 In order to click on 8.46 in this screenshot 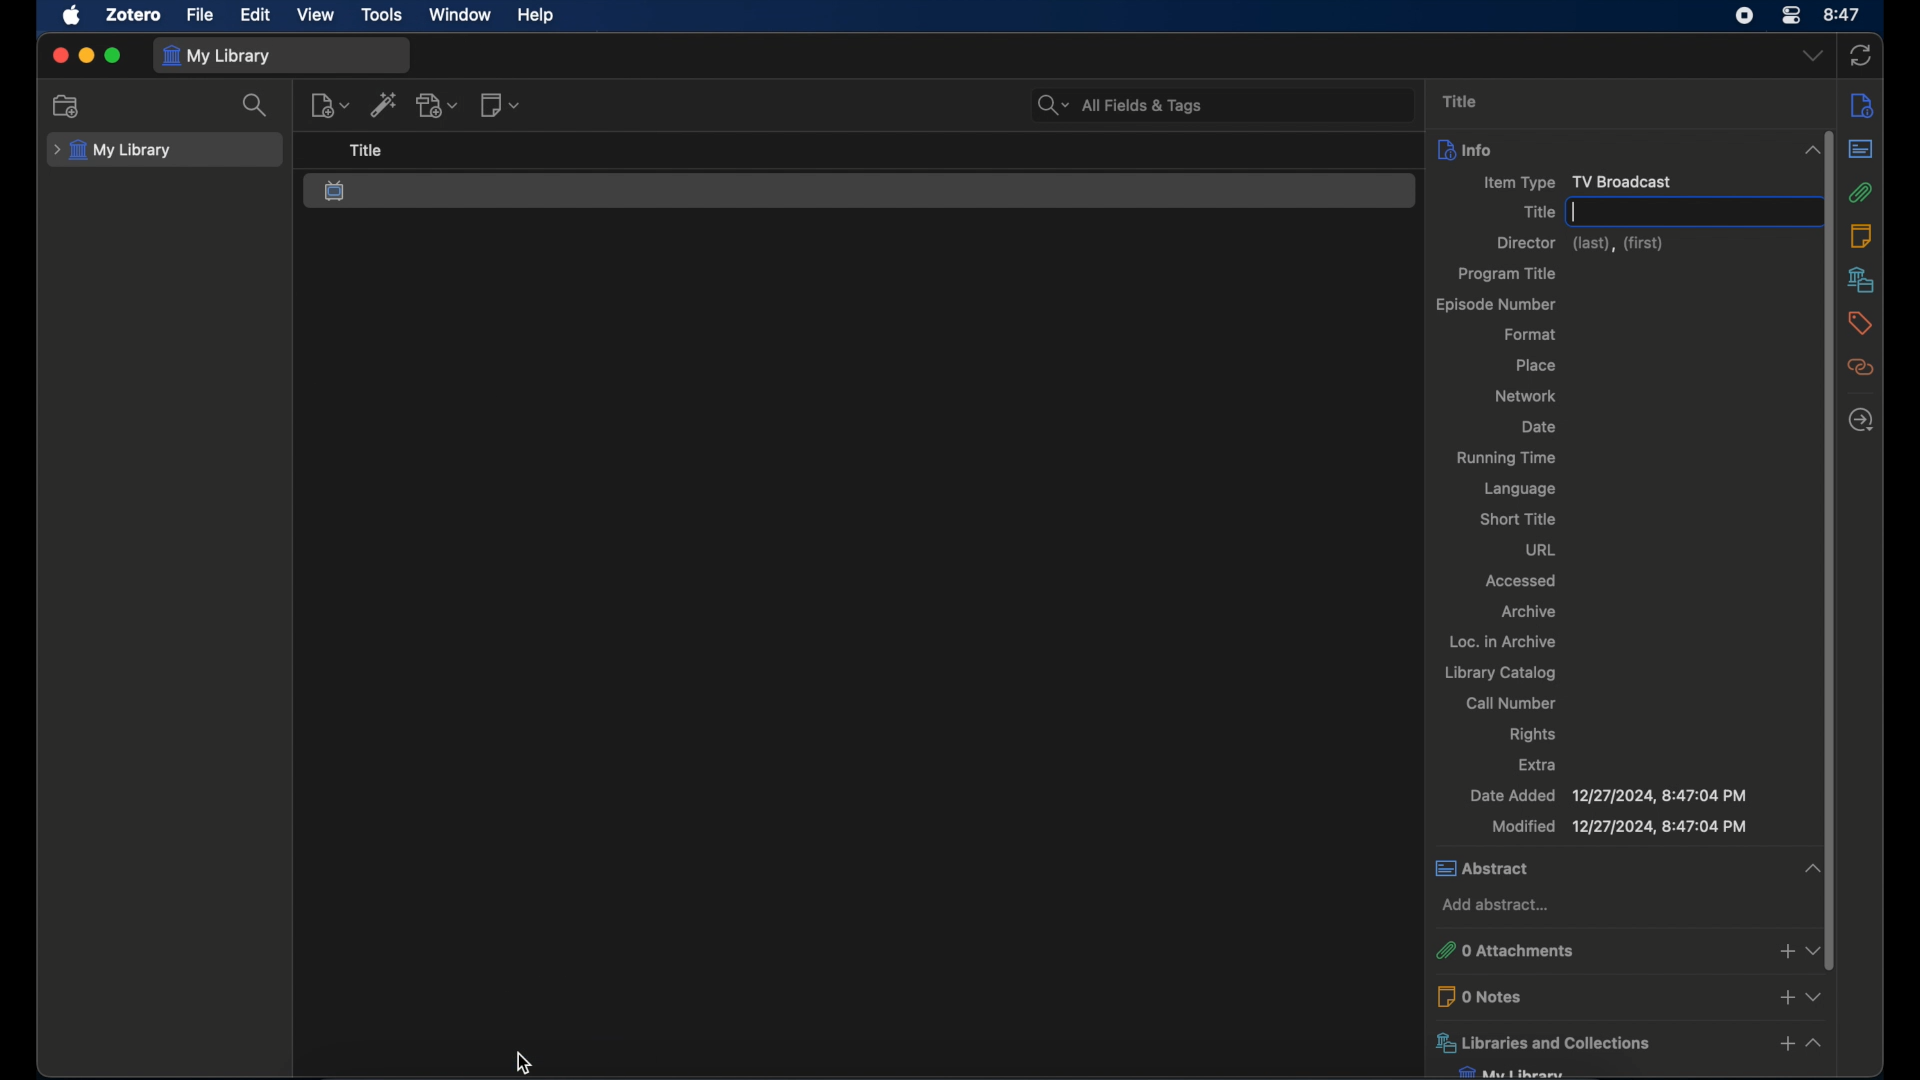, I will do `click(1844, 15)`.